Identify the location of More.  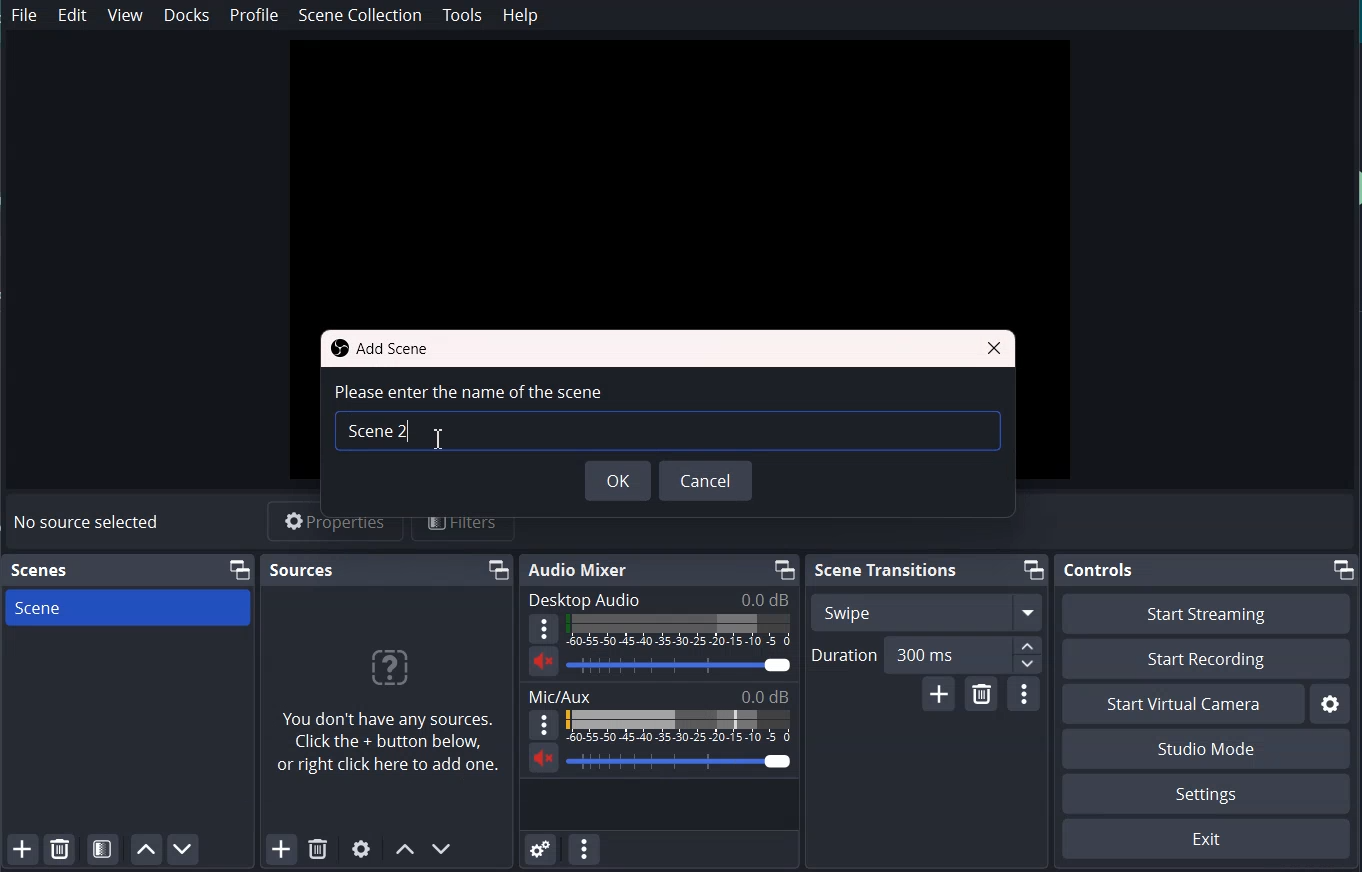
(544, 724).